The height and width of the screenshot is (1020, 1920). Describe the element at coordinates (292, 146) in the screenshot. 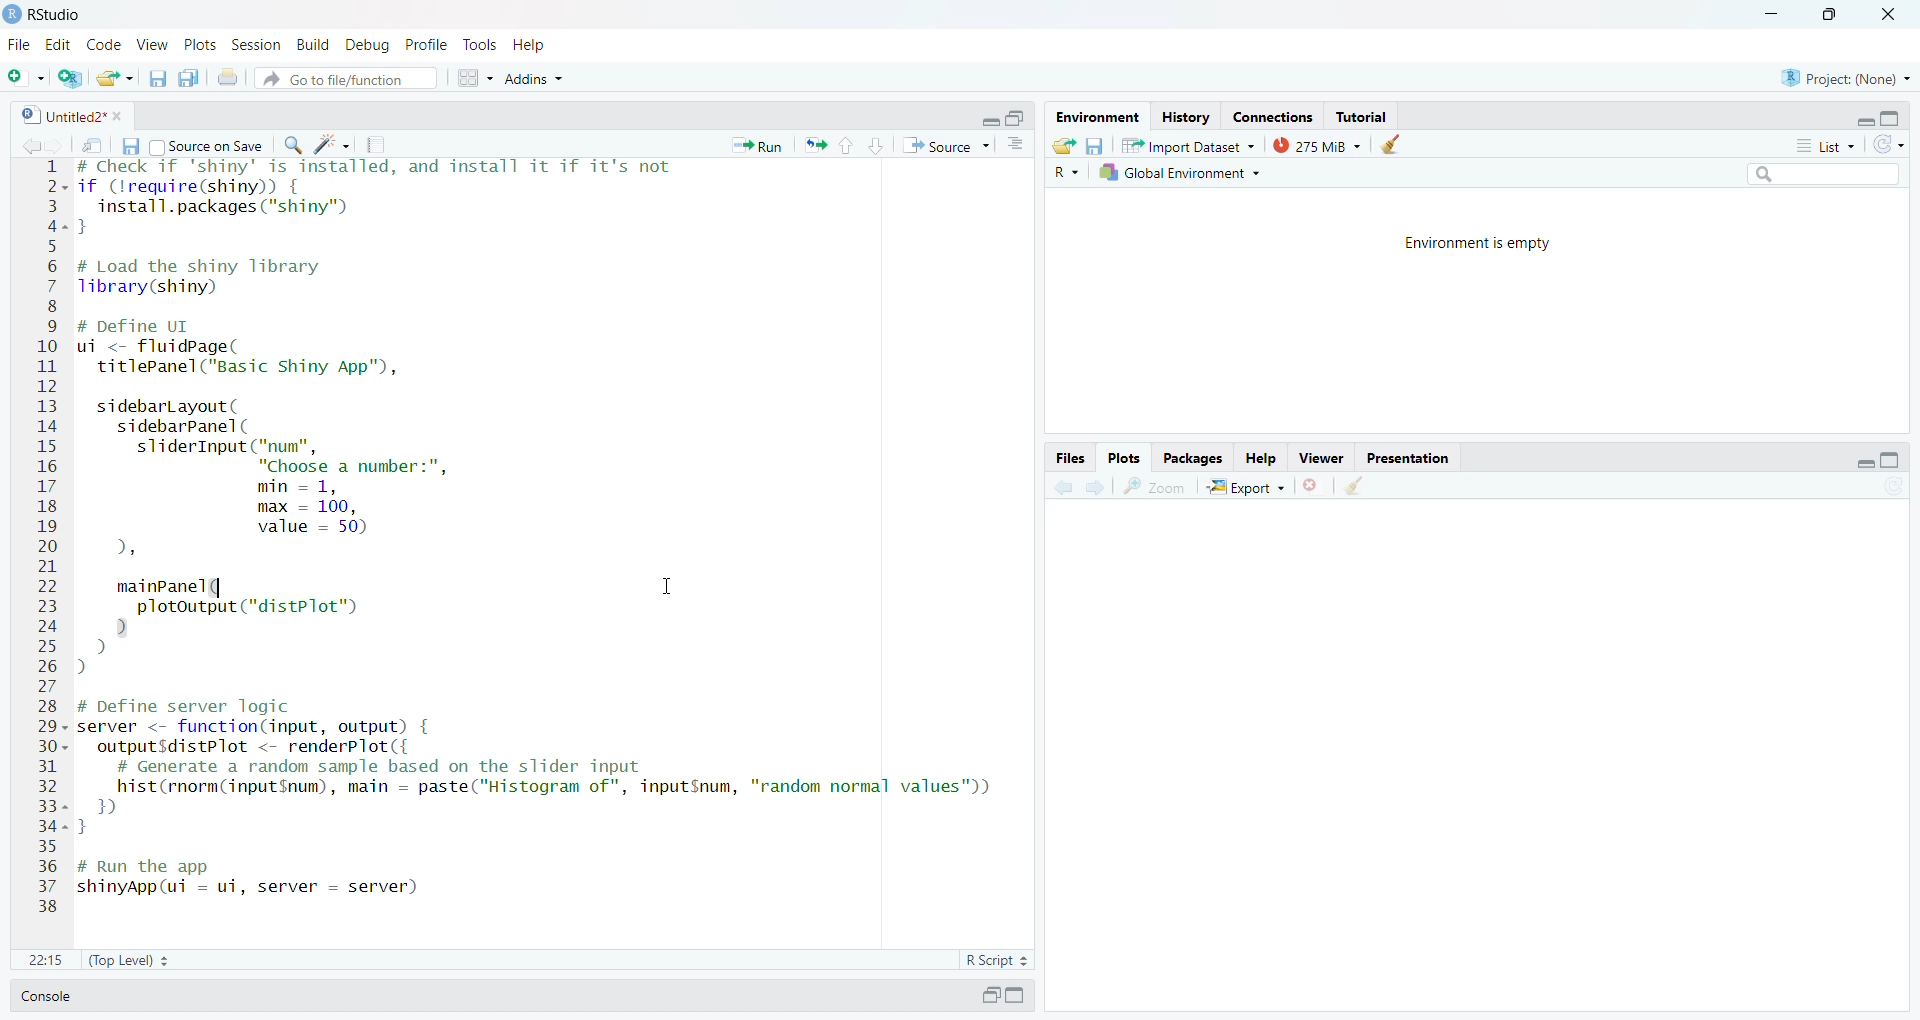

I see `search` at that location.